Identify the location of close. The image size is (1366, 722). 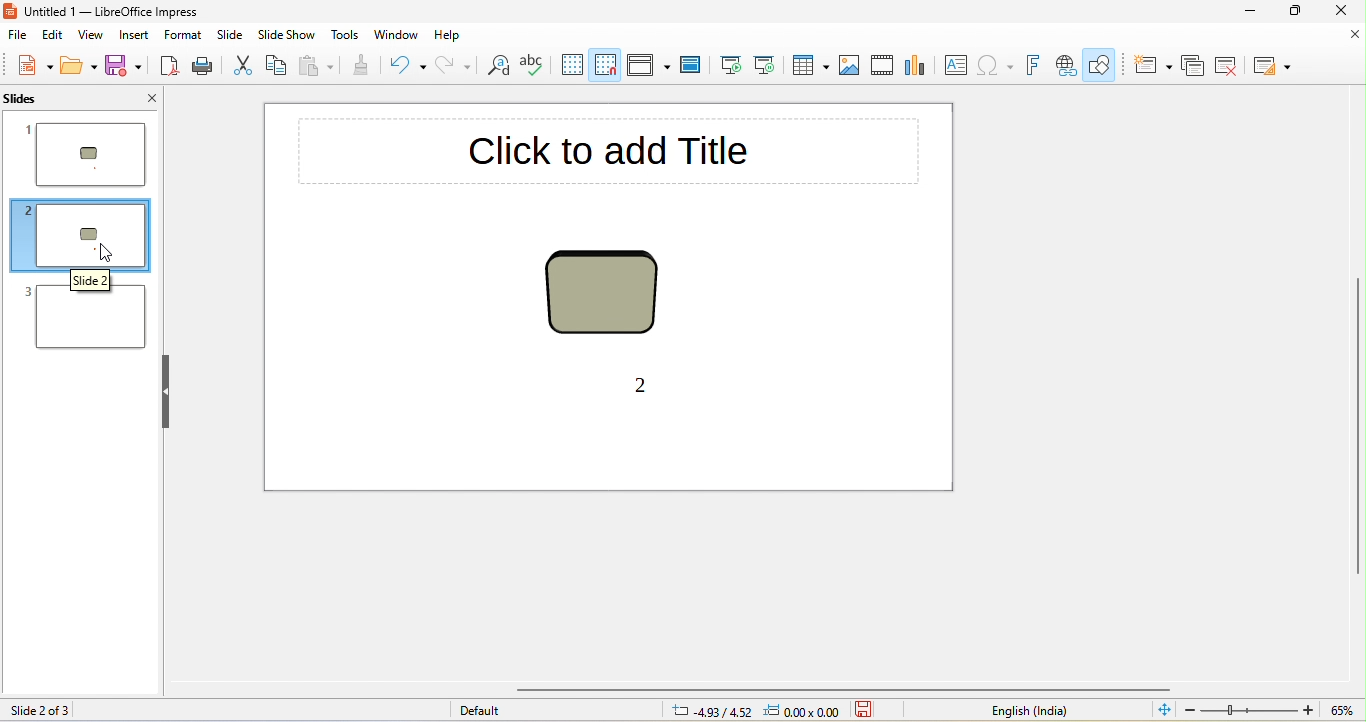
(1345, 11).